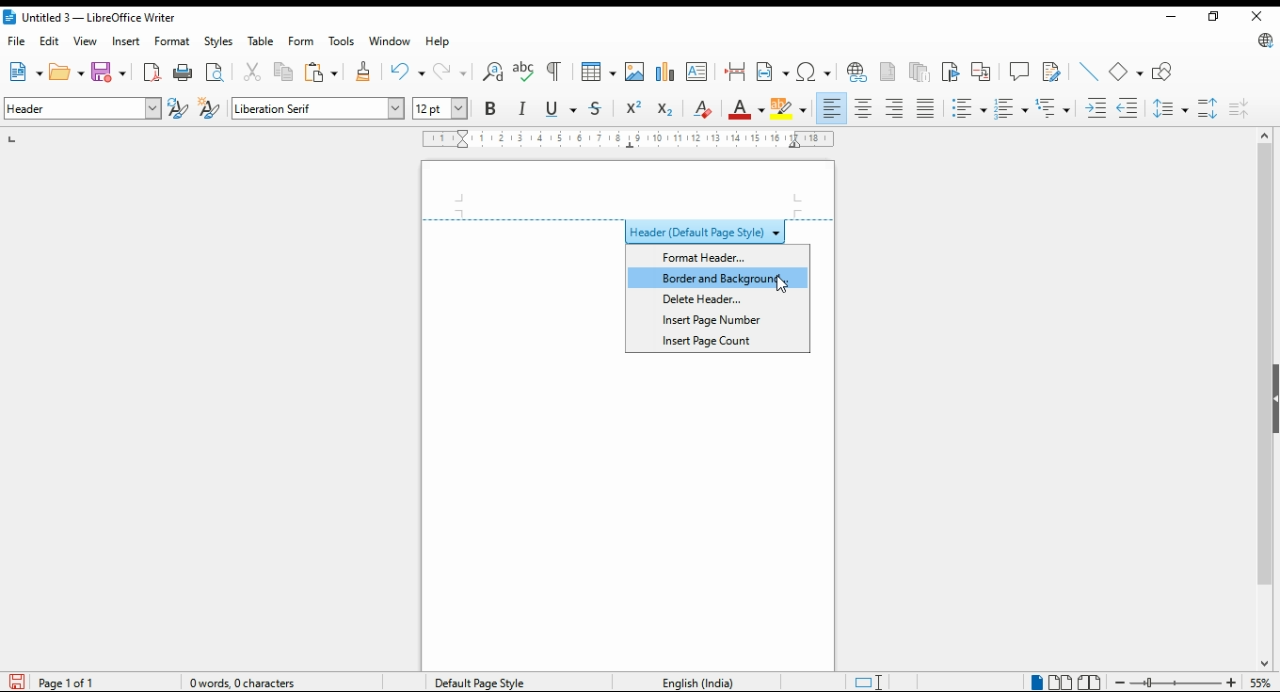  I want to click on align right, so click(895, 108).